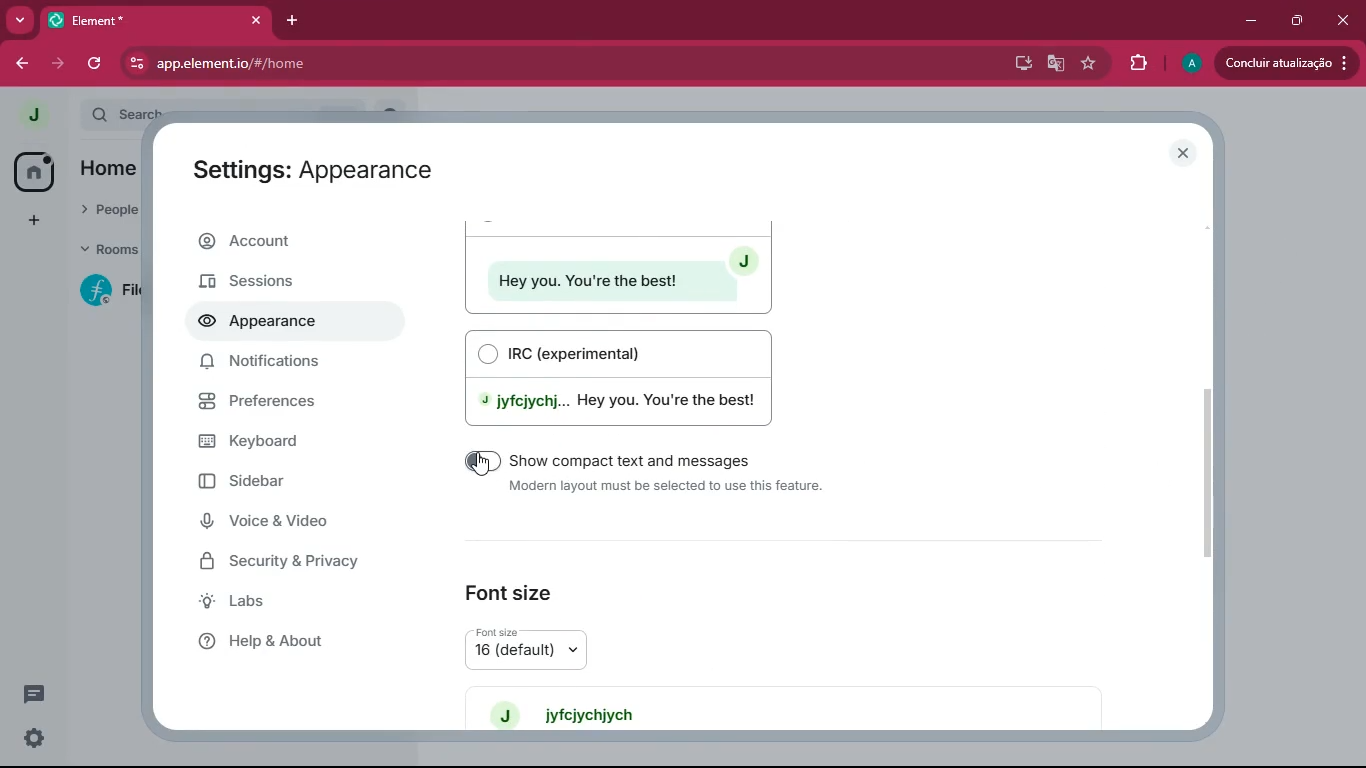 The width and height of the screenshot is (1366, 768). What do you see at coordinates (288, 283) in the screenshot?
I see `sessions` at bounding box center [288, 283].